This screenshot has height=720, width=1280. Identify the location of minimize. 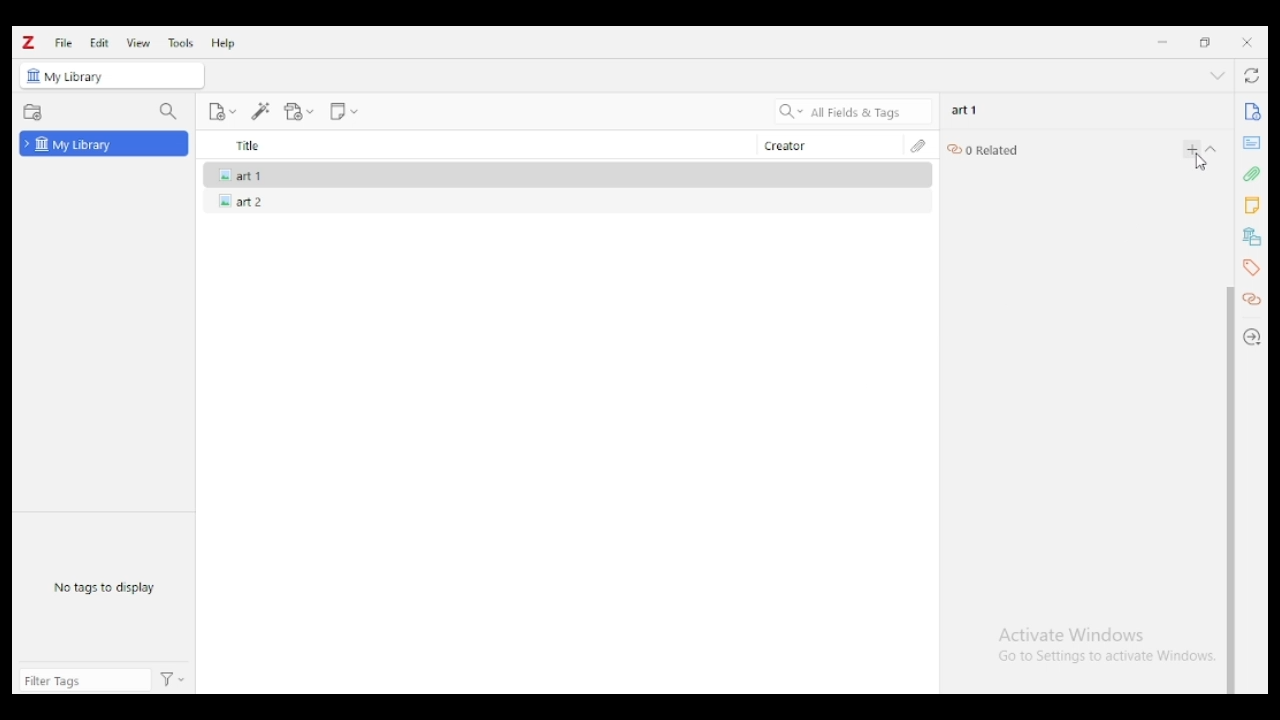
(1162, 42).